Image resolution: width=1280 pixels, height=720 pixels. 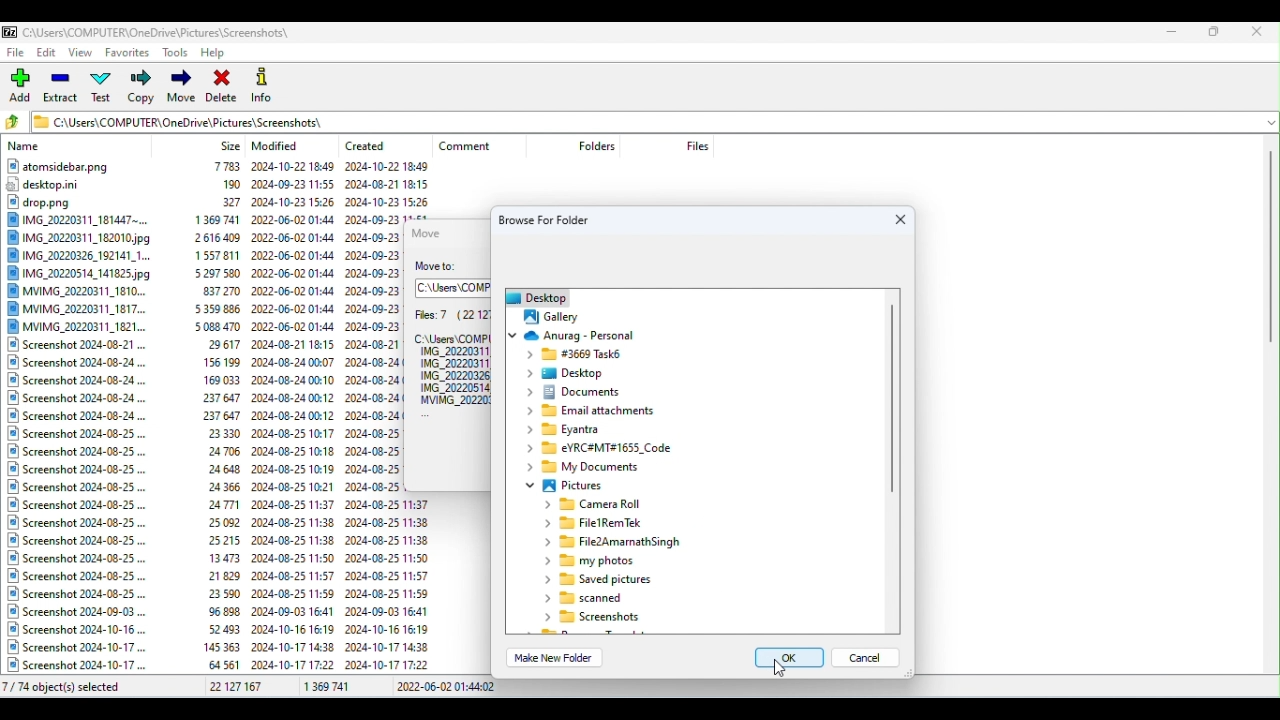 What do you see at coordinates (23, 86) in the screenshot?
I see `Add` at bounding box center [23, 86].